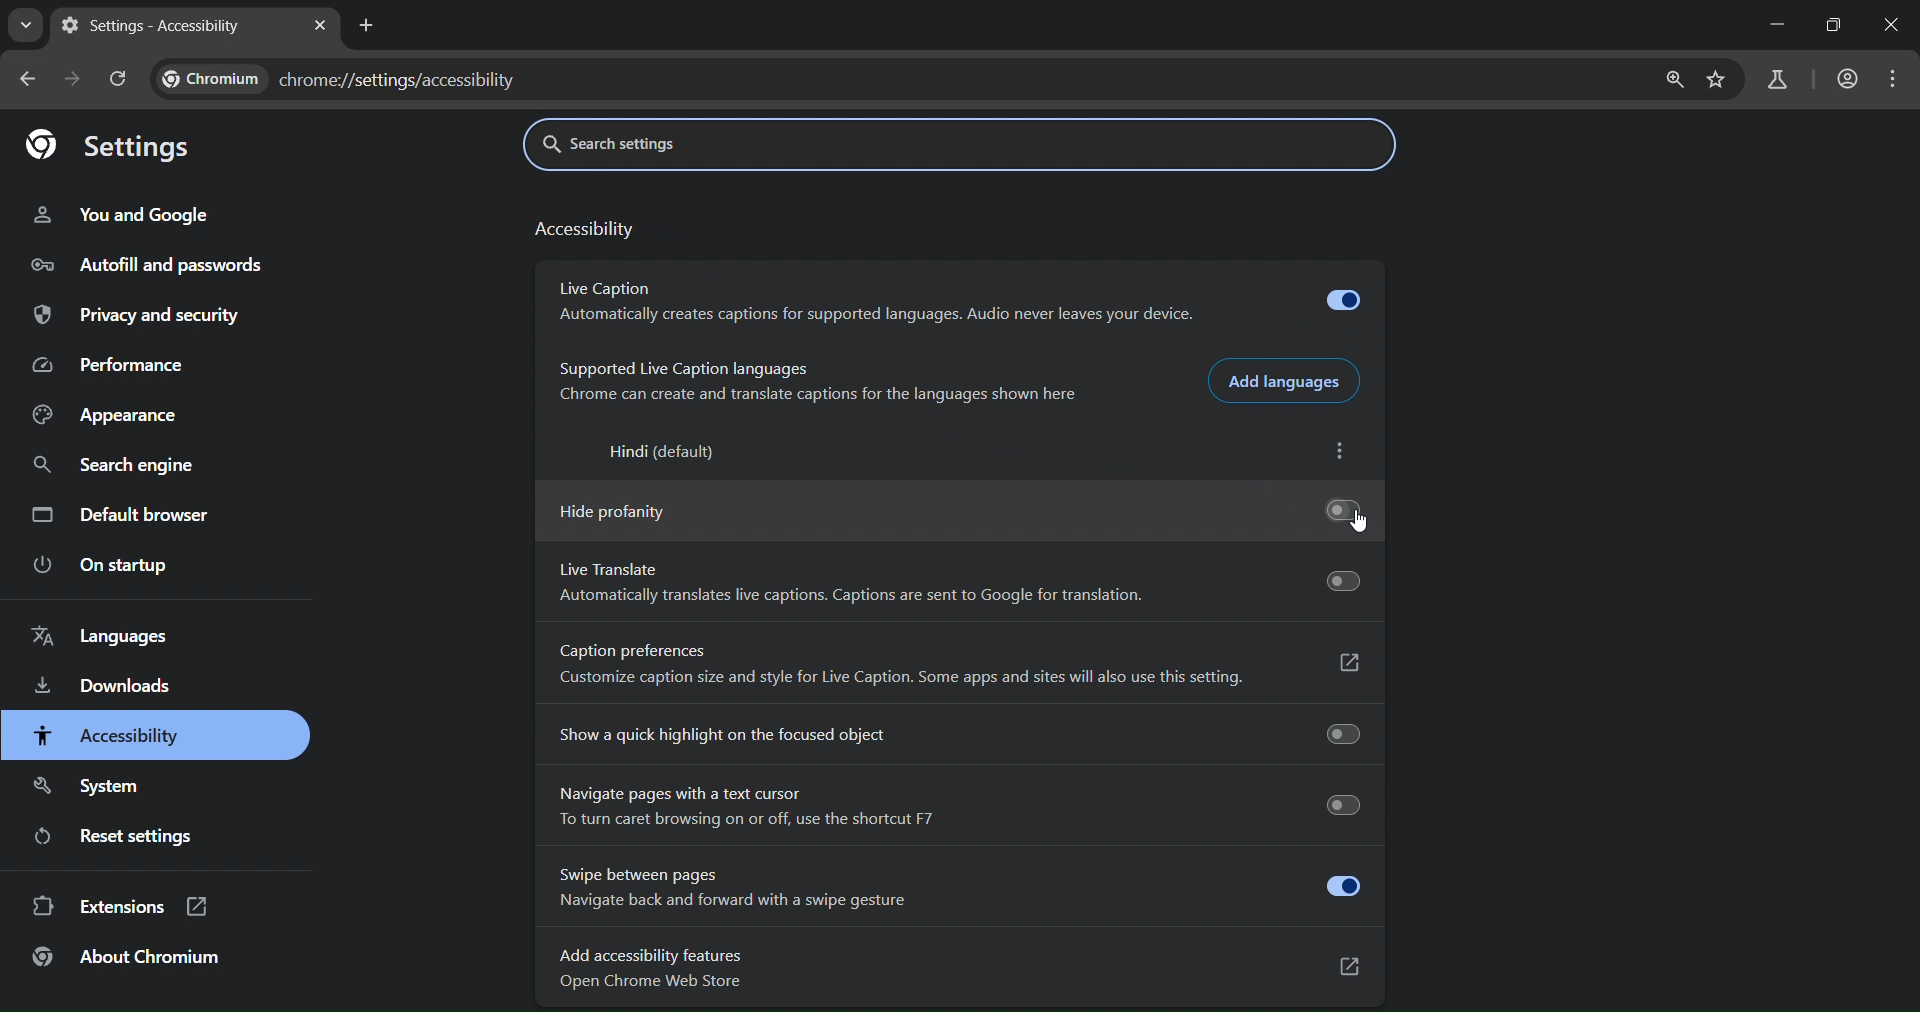 The width and height of the screenshot is (1920, 1012). What do you see at coordinates (149, 262) in the screenshot?
I see `autofill and passwords` at bounding box center [149, 262].